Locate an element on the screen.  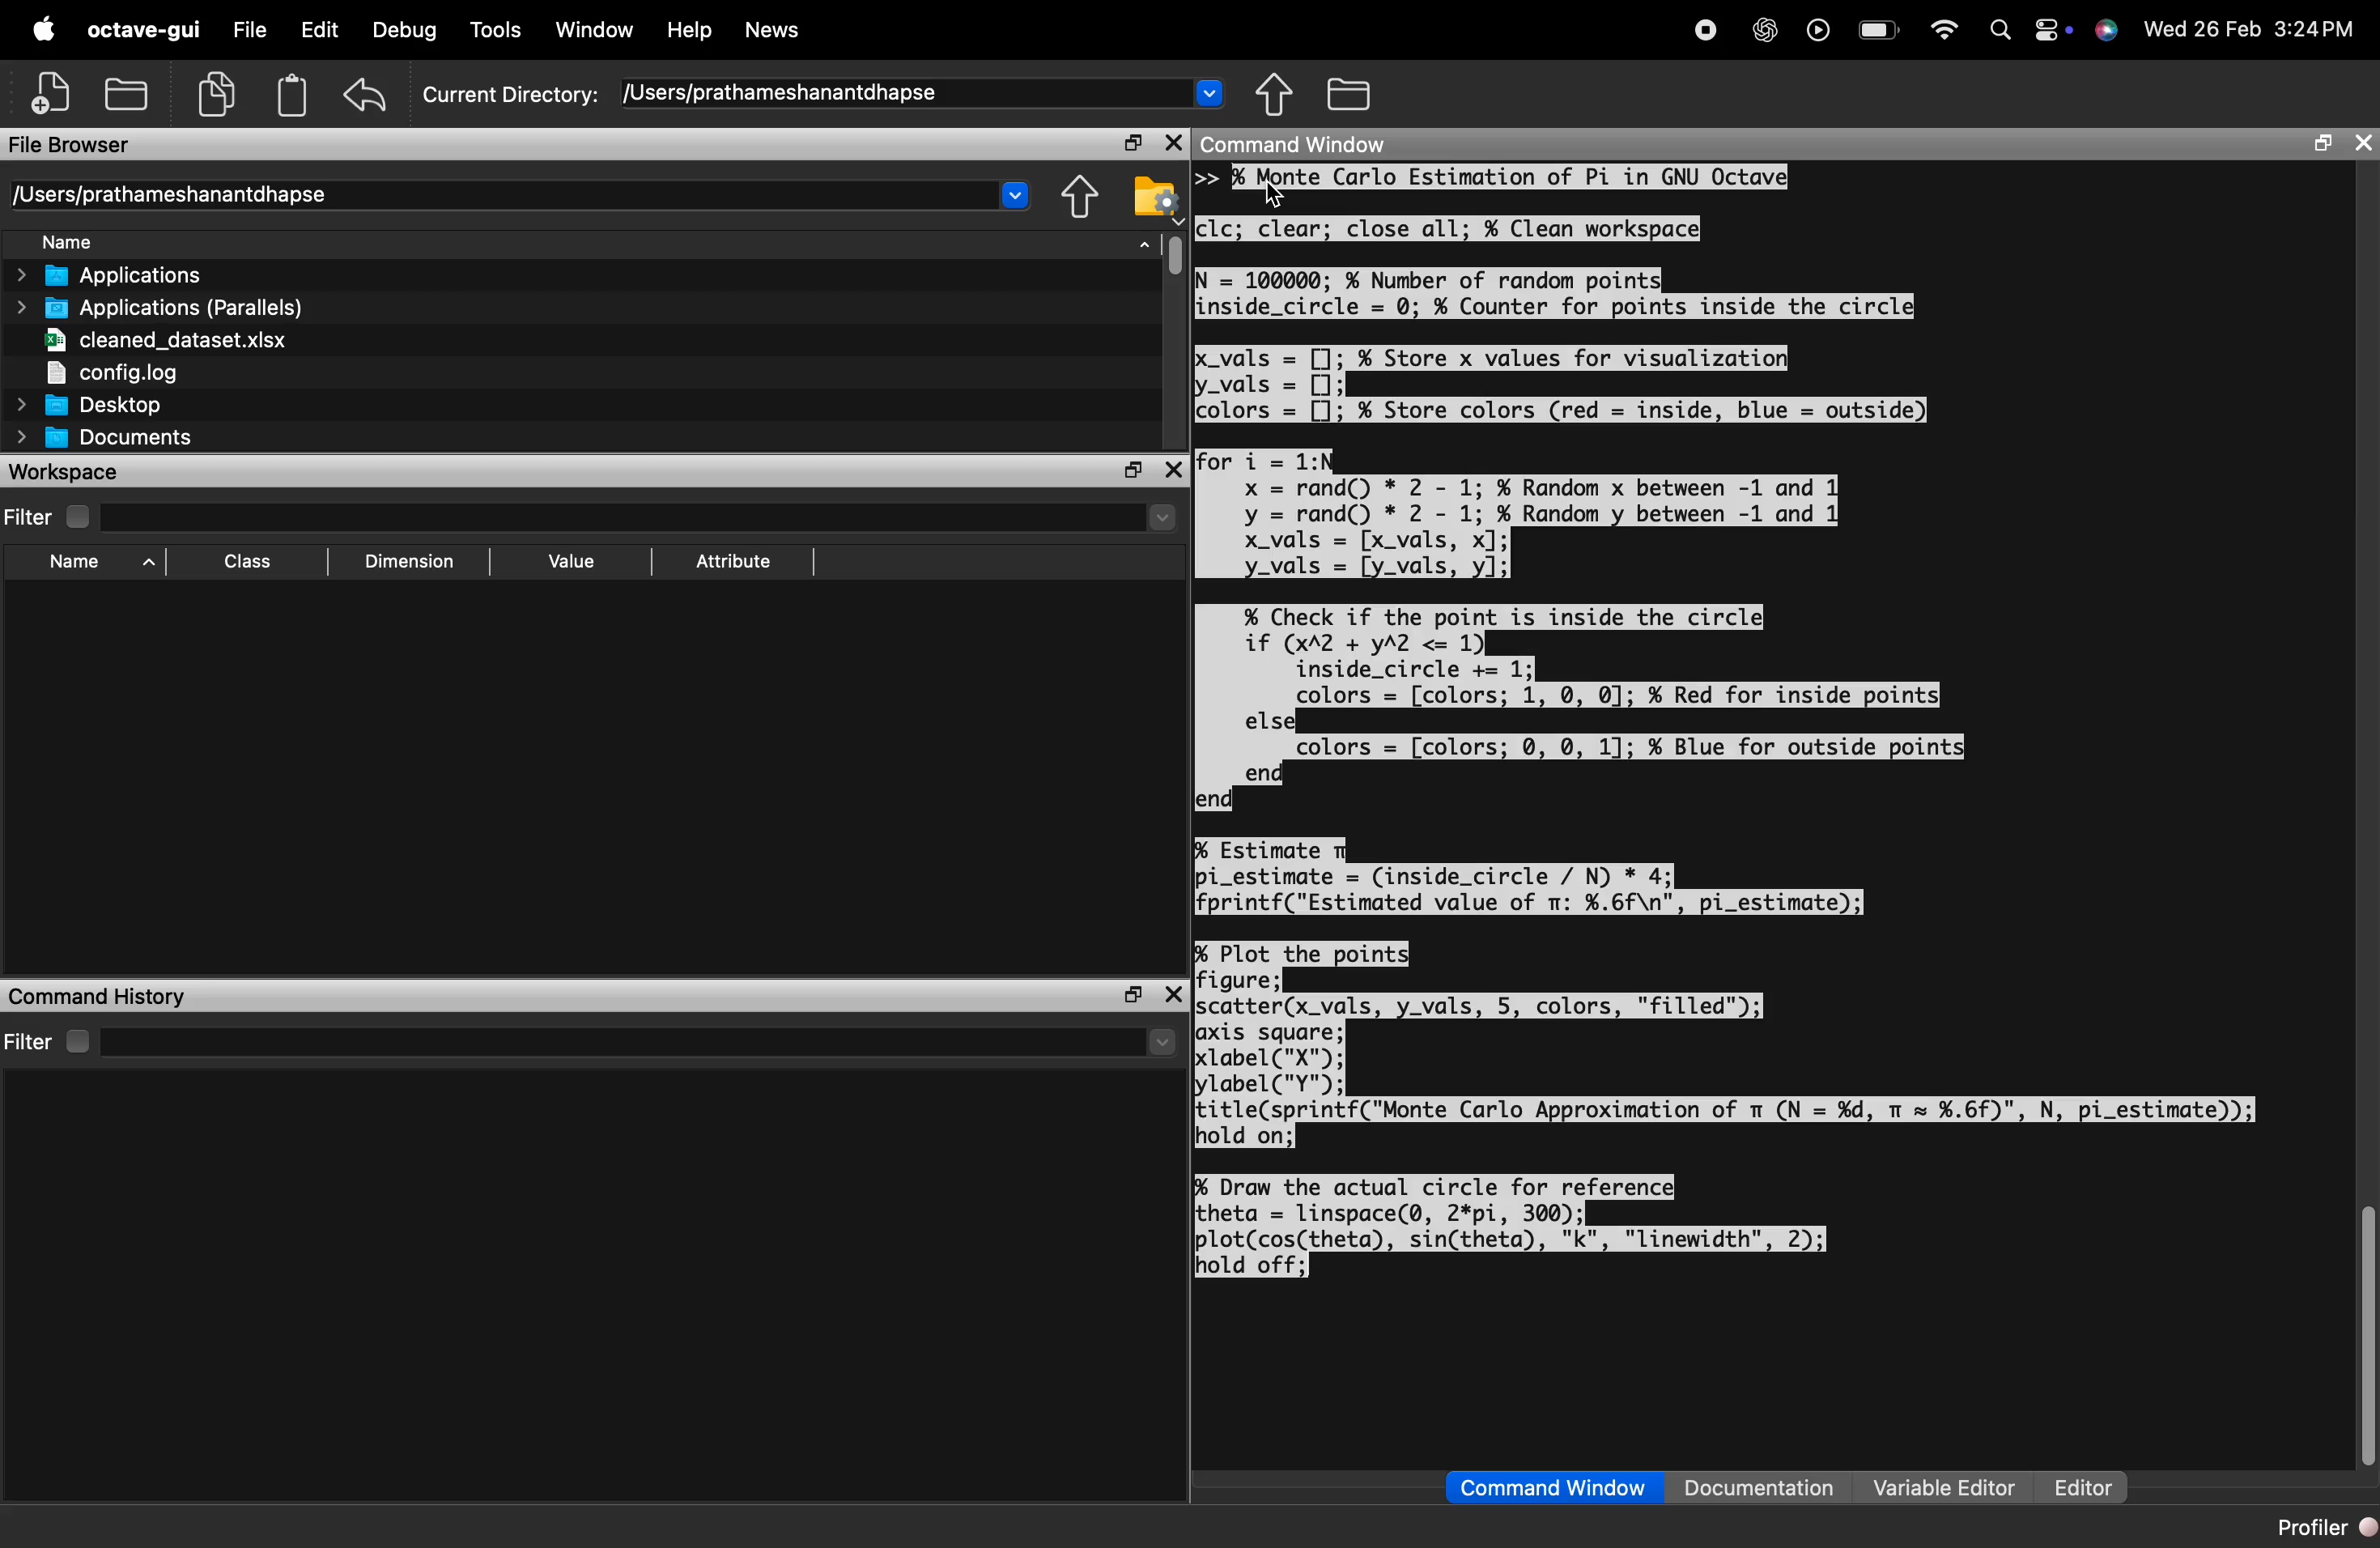
File is located at coordinates (249, 33).